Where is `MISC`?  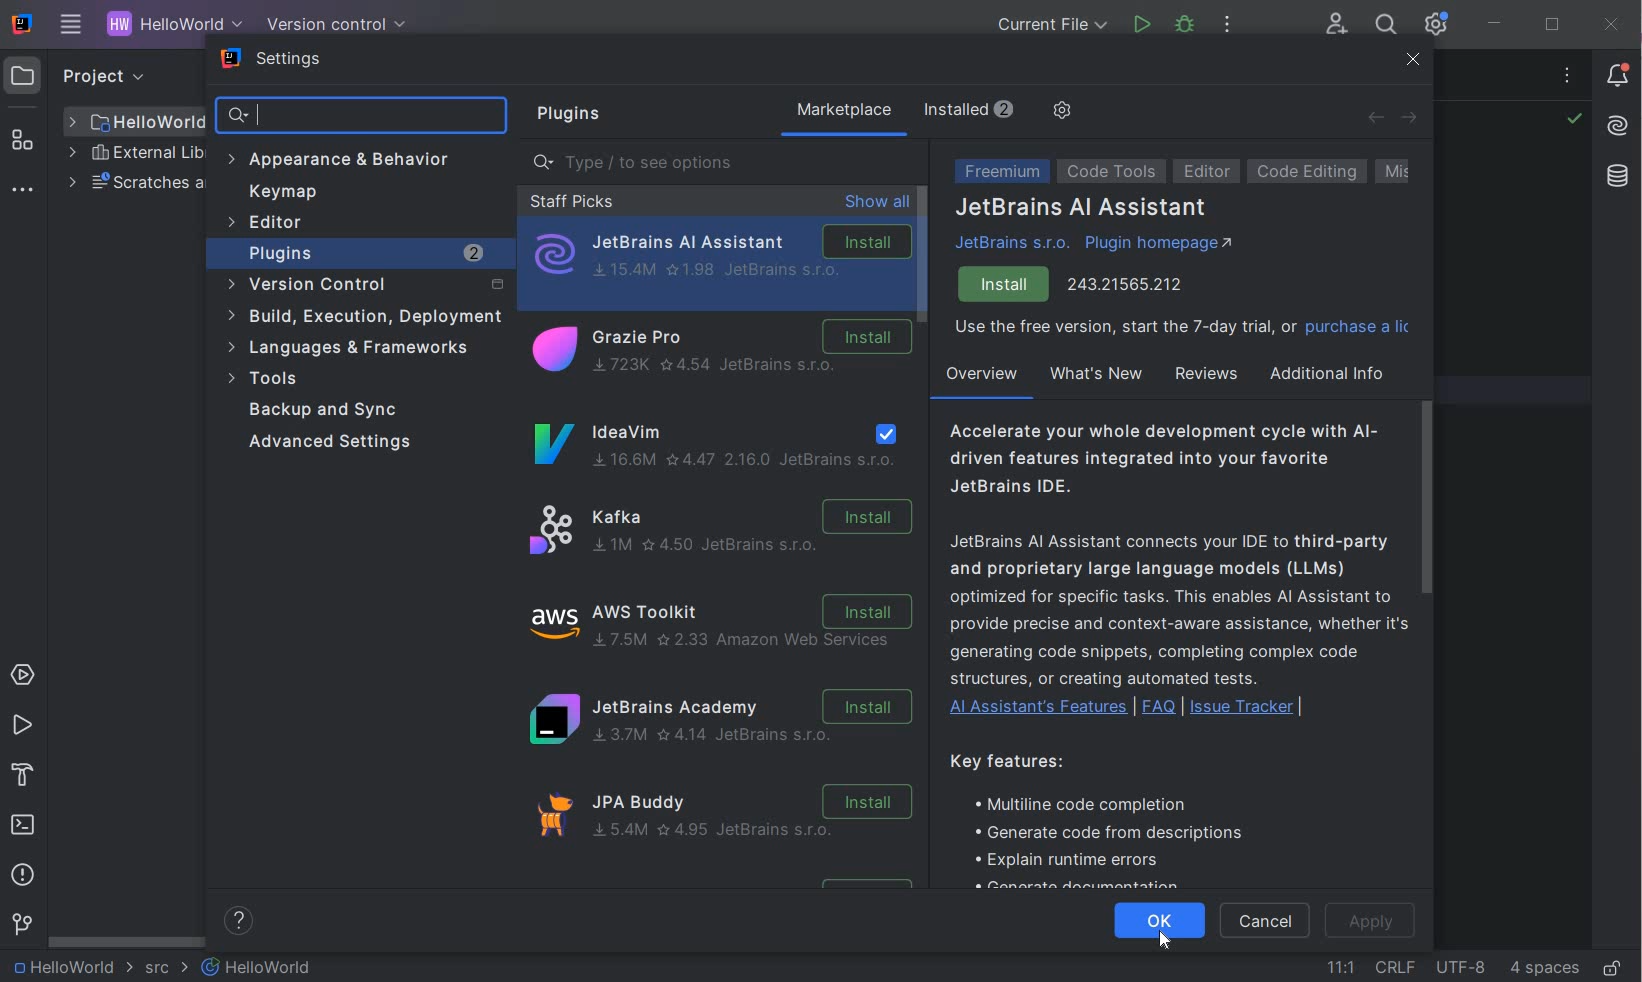
MISC is located at coordinates (1411, 172).